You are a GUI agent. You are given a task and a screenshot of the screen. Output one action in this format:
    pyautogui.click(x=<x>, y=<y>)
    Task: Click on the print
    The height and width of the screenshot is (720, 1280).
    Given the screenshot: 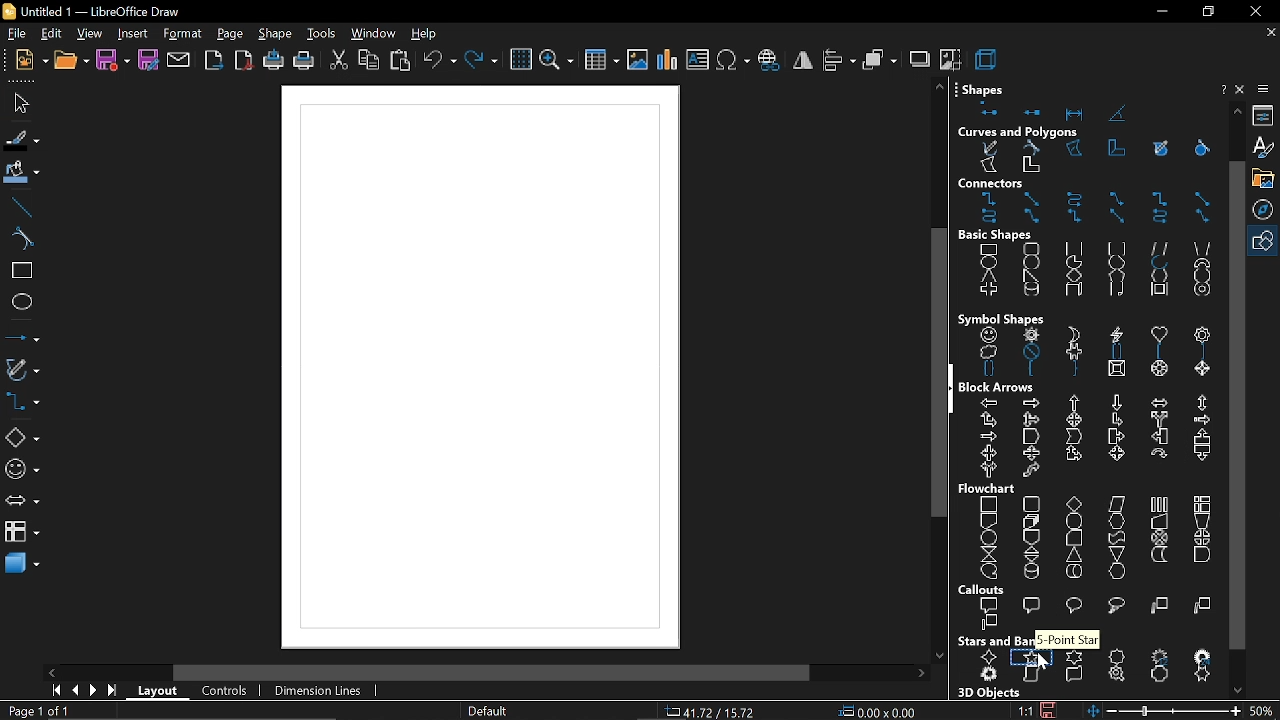 What is the action you would take?
    pyautogui.click(x=303, y=62)
    